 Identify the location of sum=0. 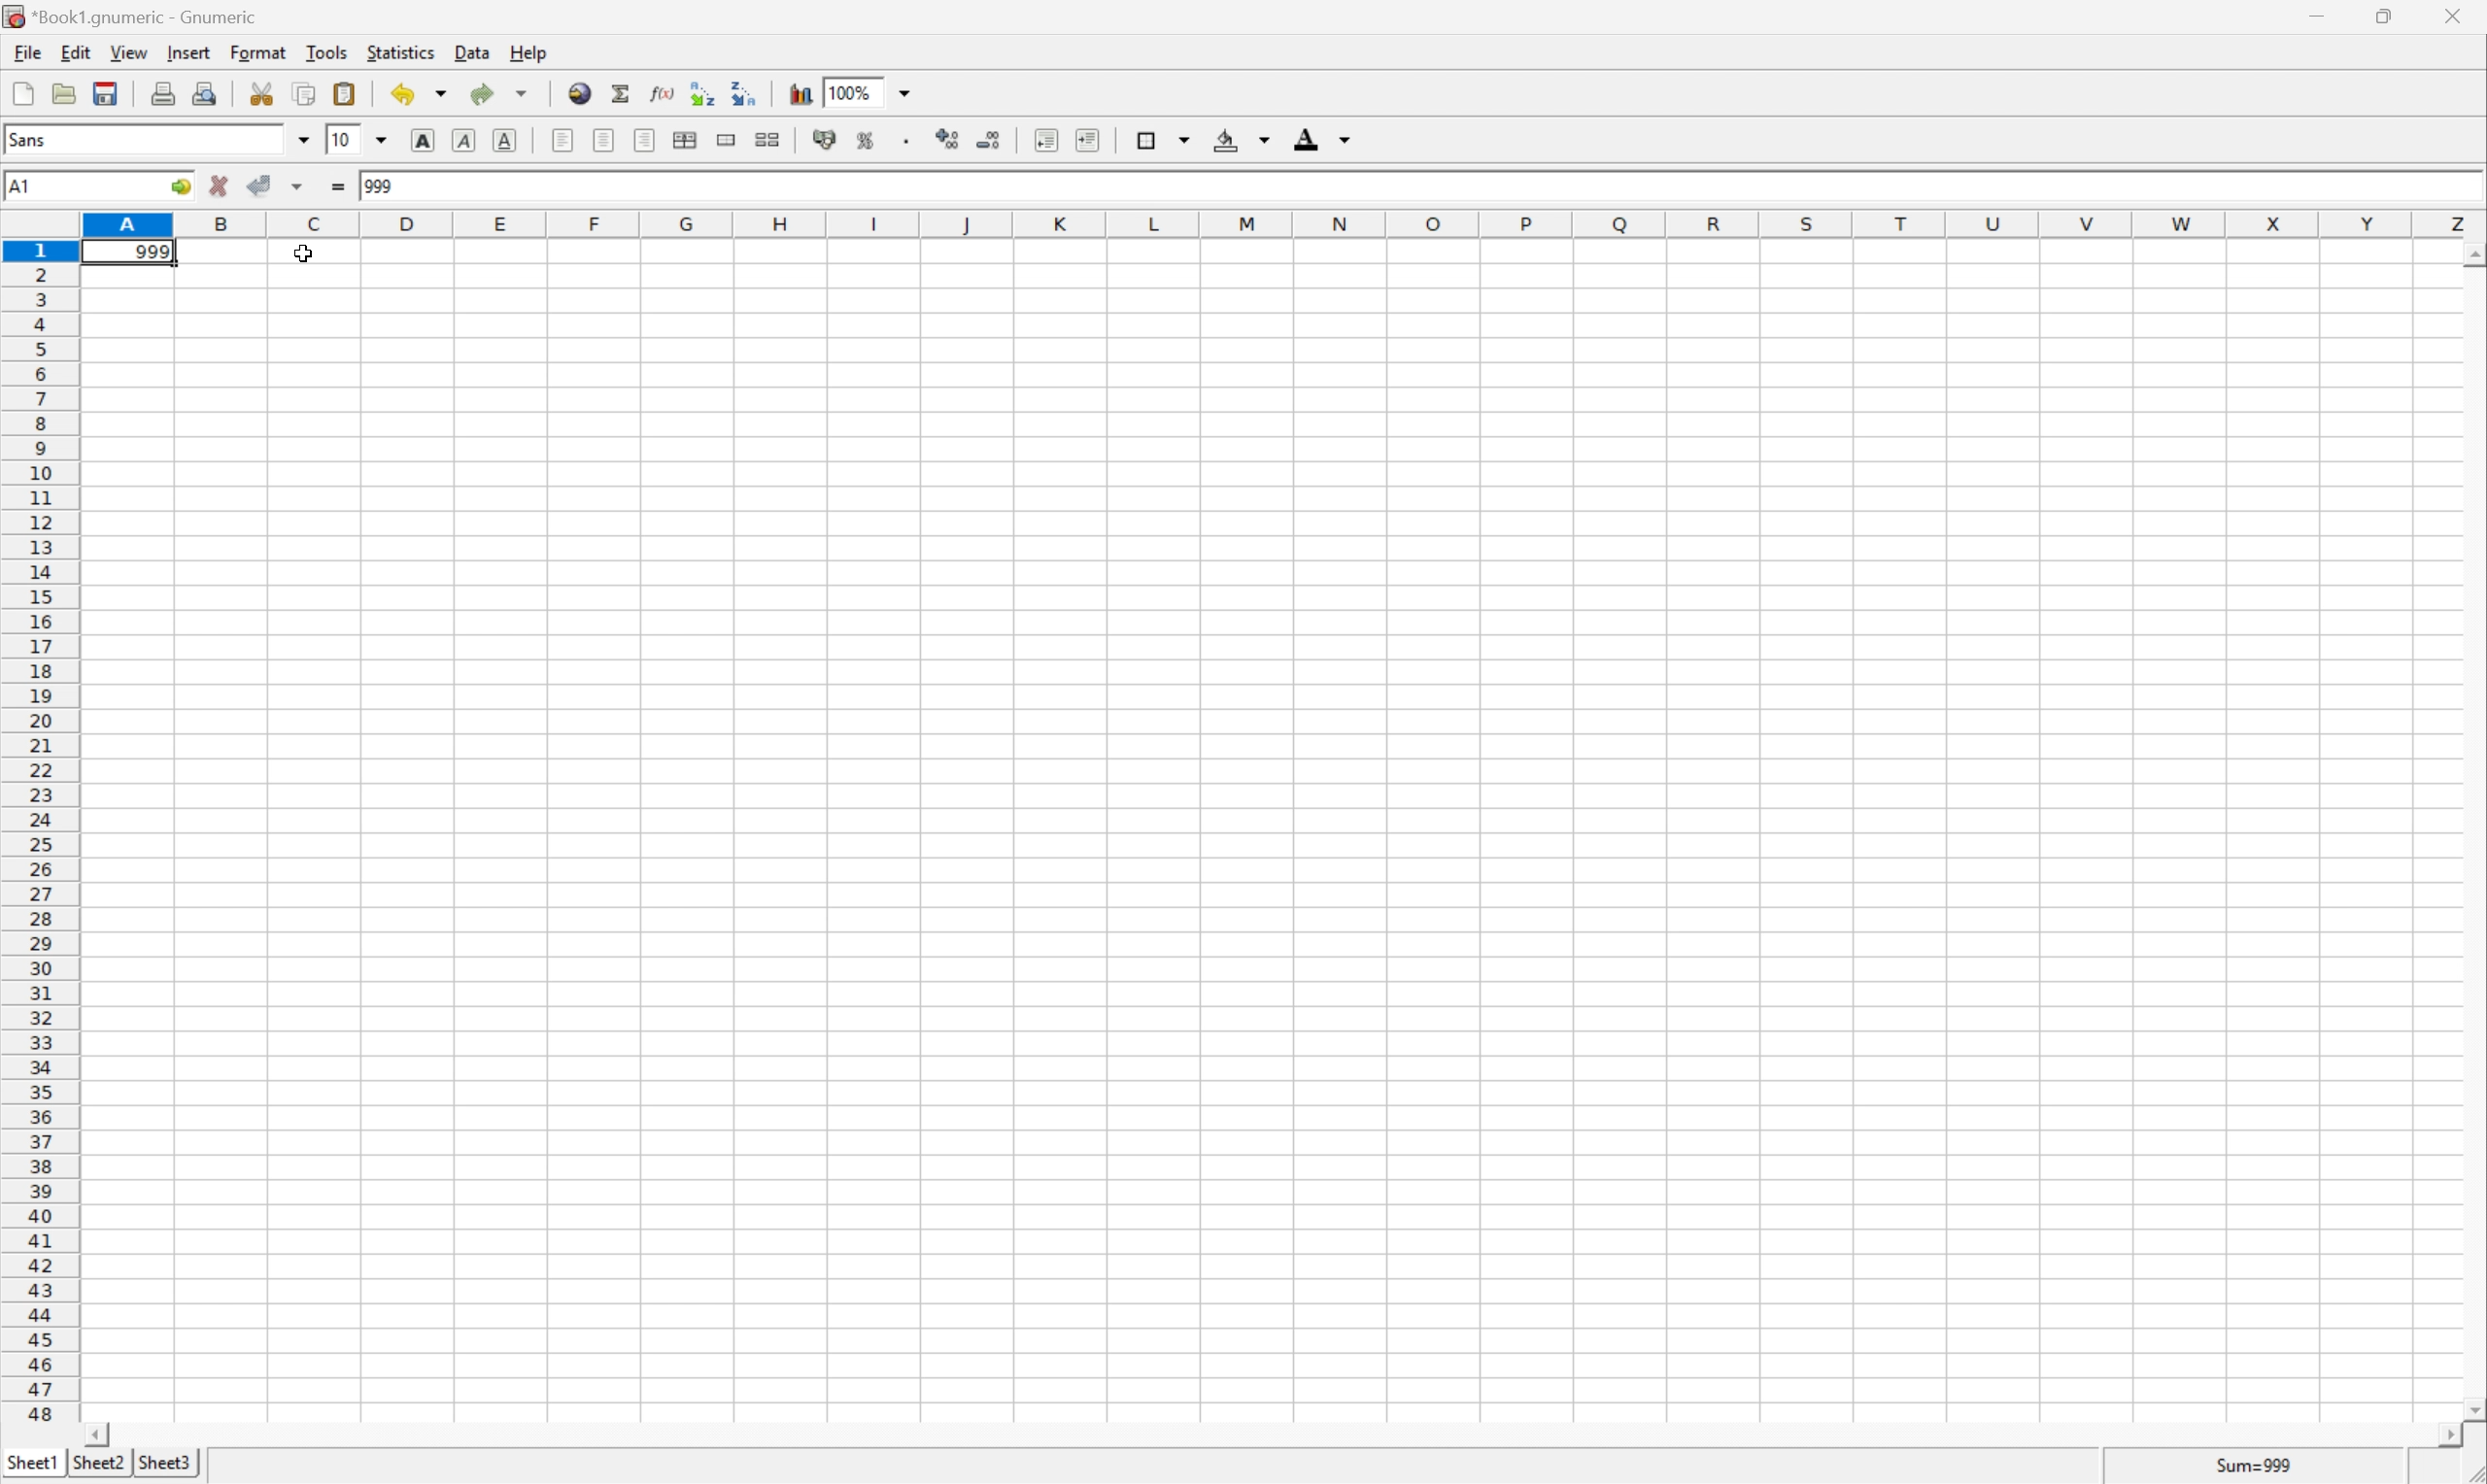
(2256, 1463).